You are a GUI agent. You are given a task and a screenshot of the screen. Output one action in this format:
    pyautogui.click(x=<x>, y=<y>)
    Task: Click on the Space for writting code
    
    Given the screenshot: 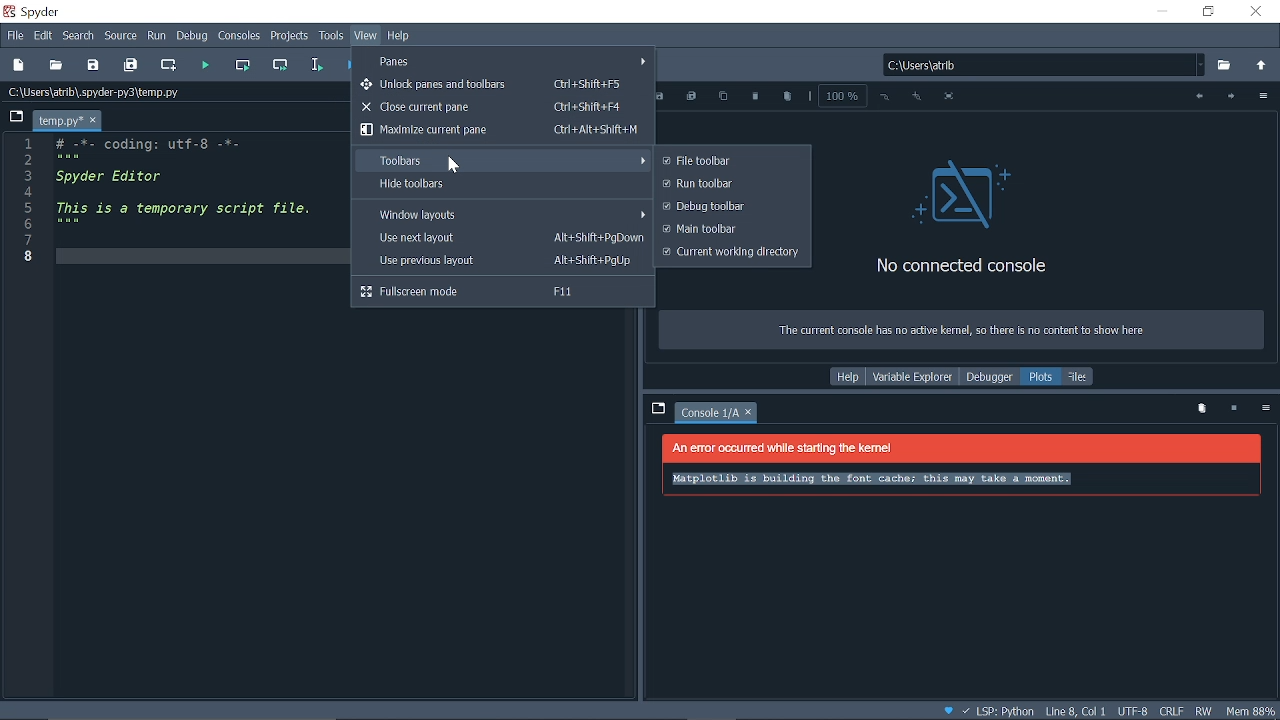 What is the action you would take?
    pyautogui.click(x=191, y=381)
    